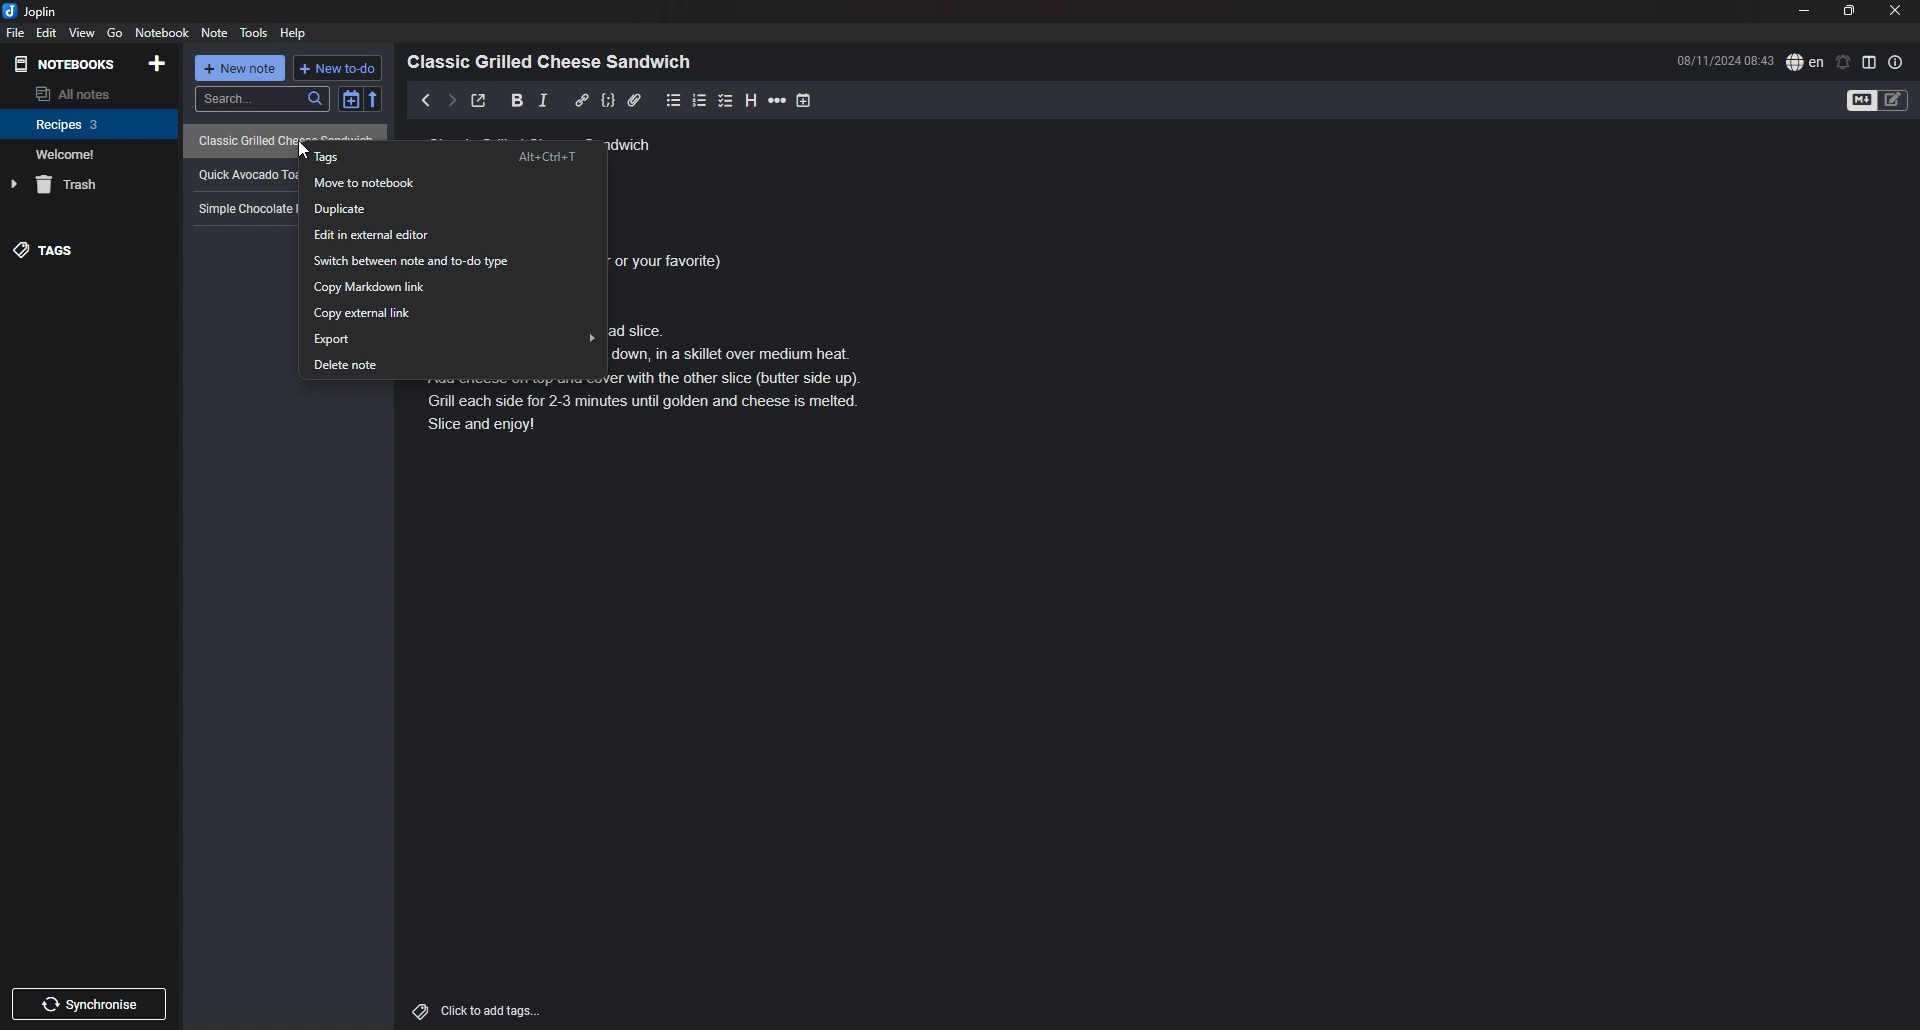  I want to click on notebook, so click(88, 154).